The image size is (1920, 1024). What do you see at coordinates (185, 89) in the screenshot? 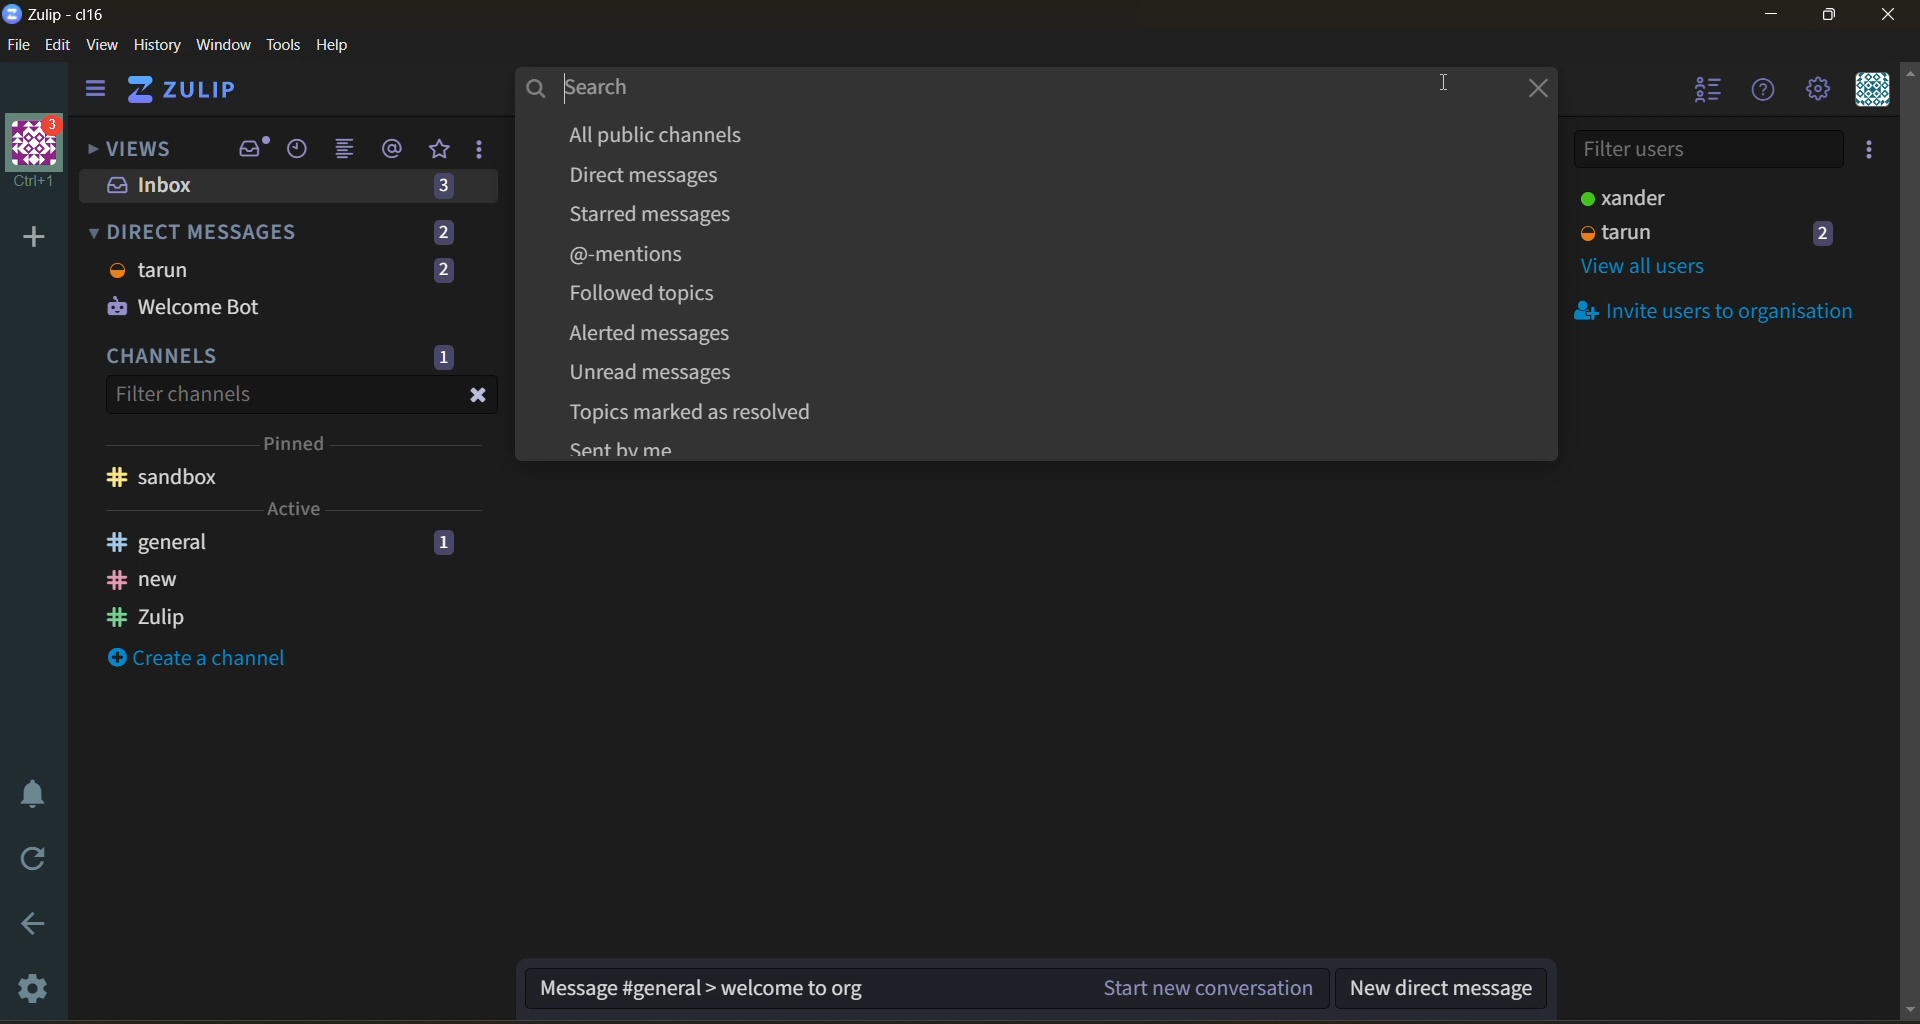
I see `ZULIP` at bounding box center [185, 89].